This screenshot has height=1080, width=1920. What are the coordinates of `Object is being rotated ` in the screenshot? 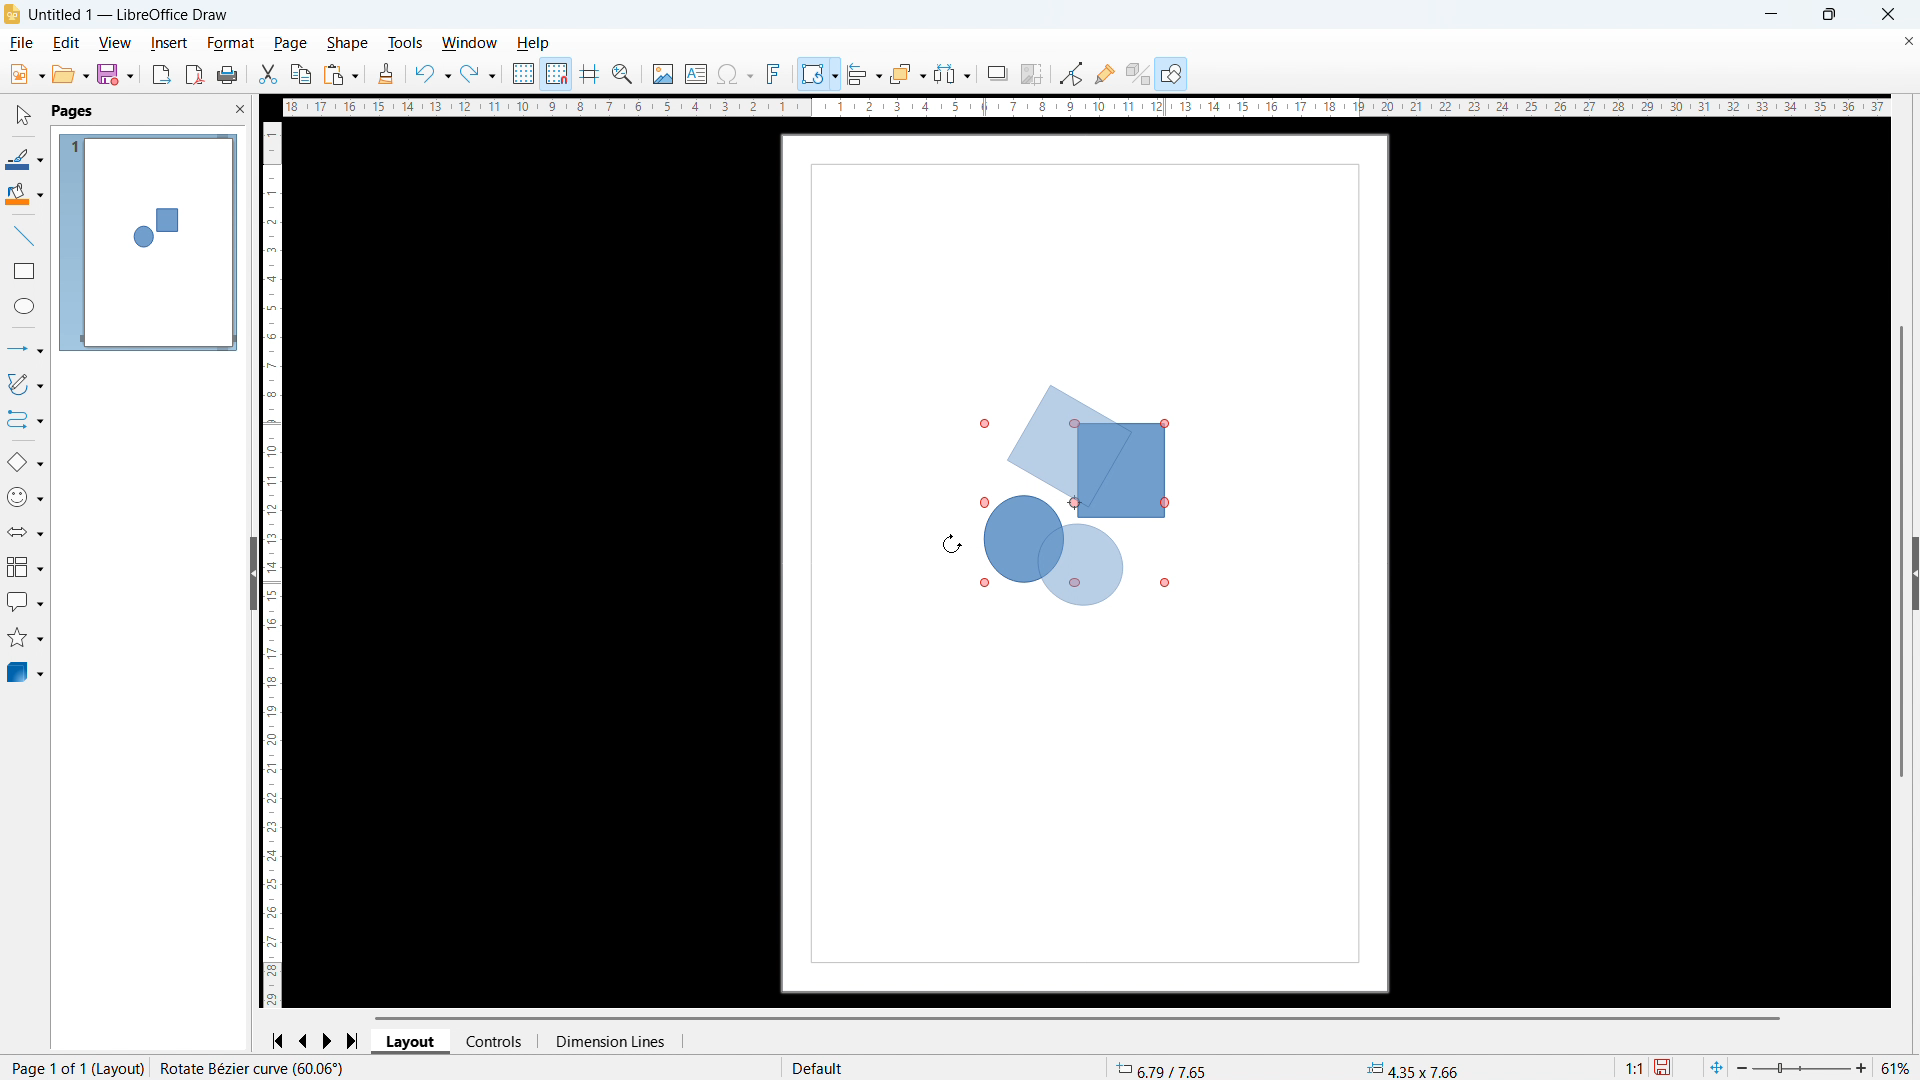 It's located at (1077, 495).